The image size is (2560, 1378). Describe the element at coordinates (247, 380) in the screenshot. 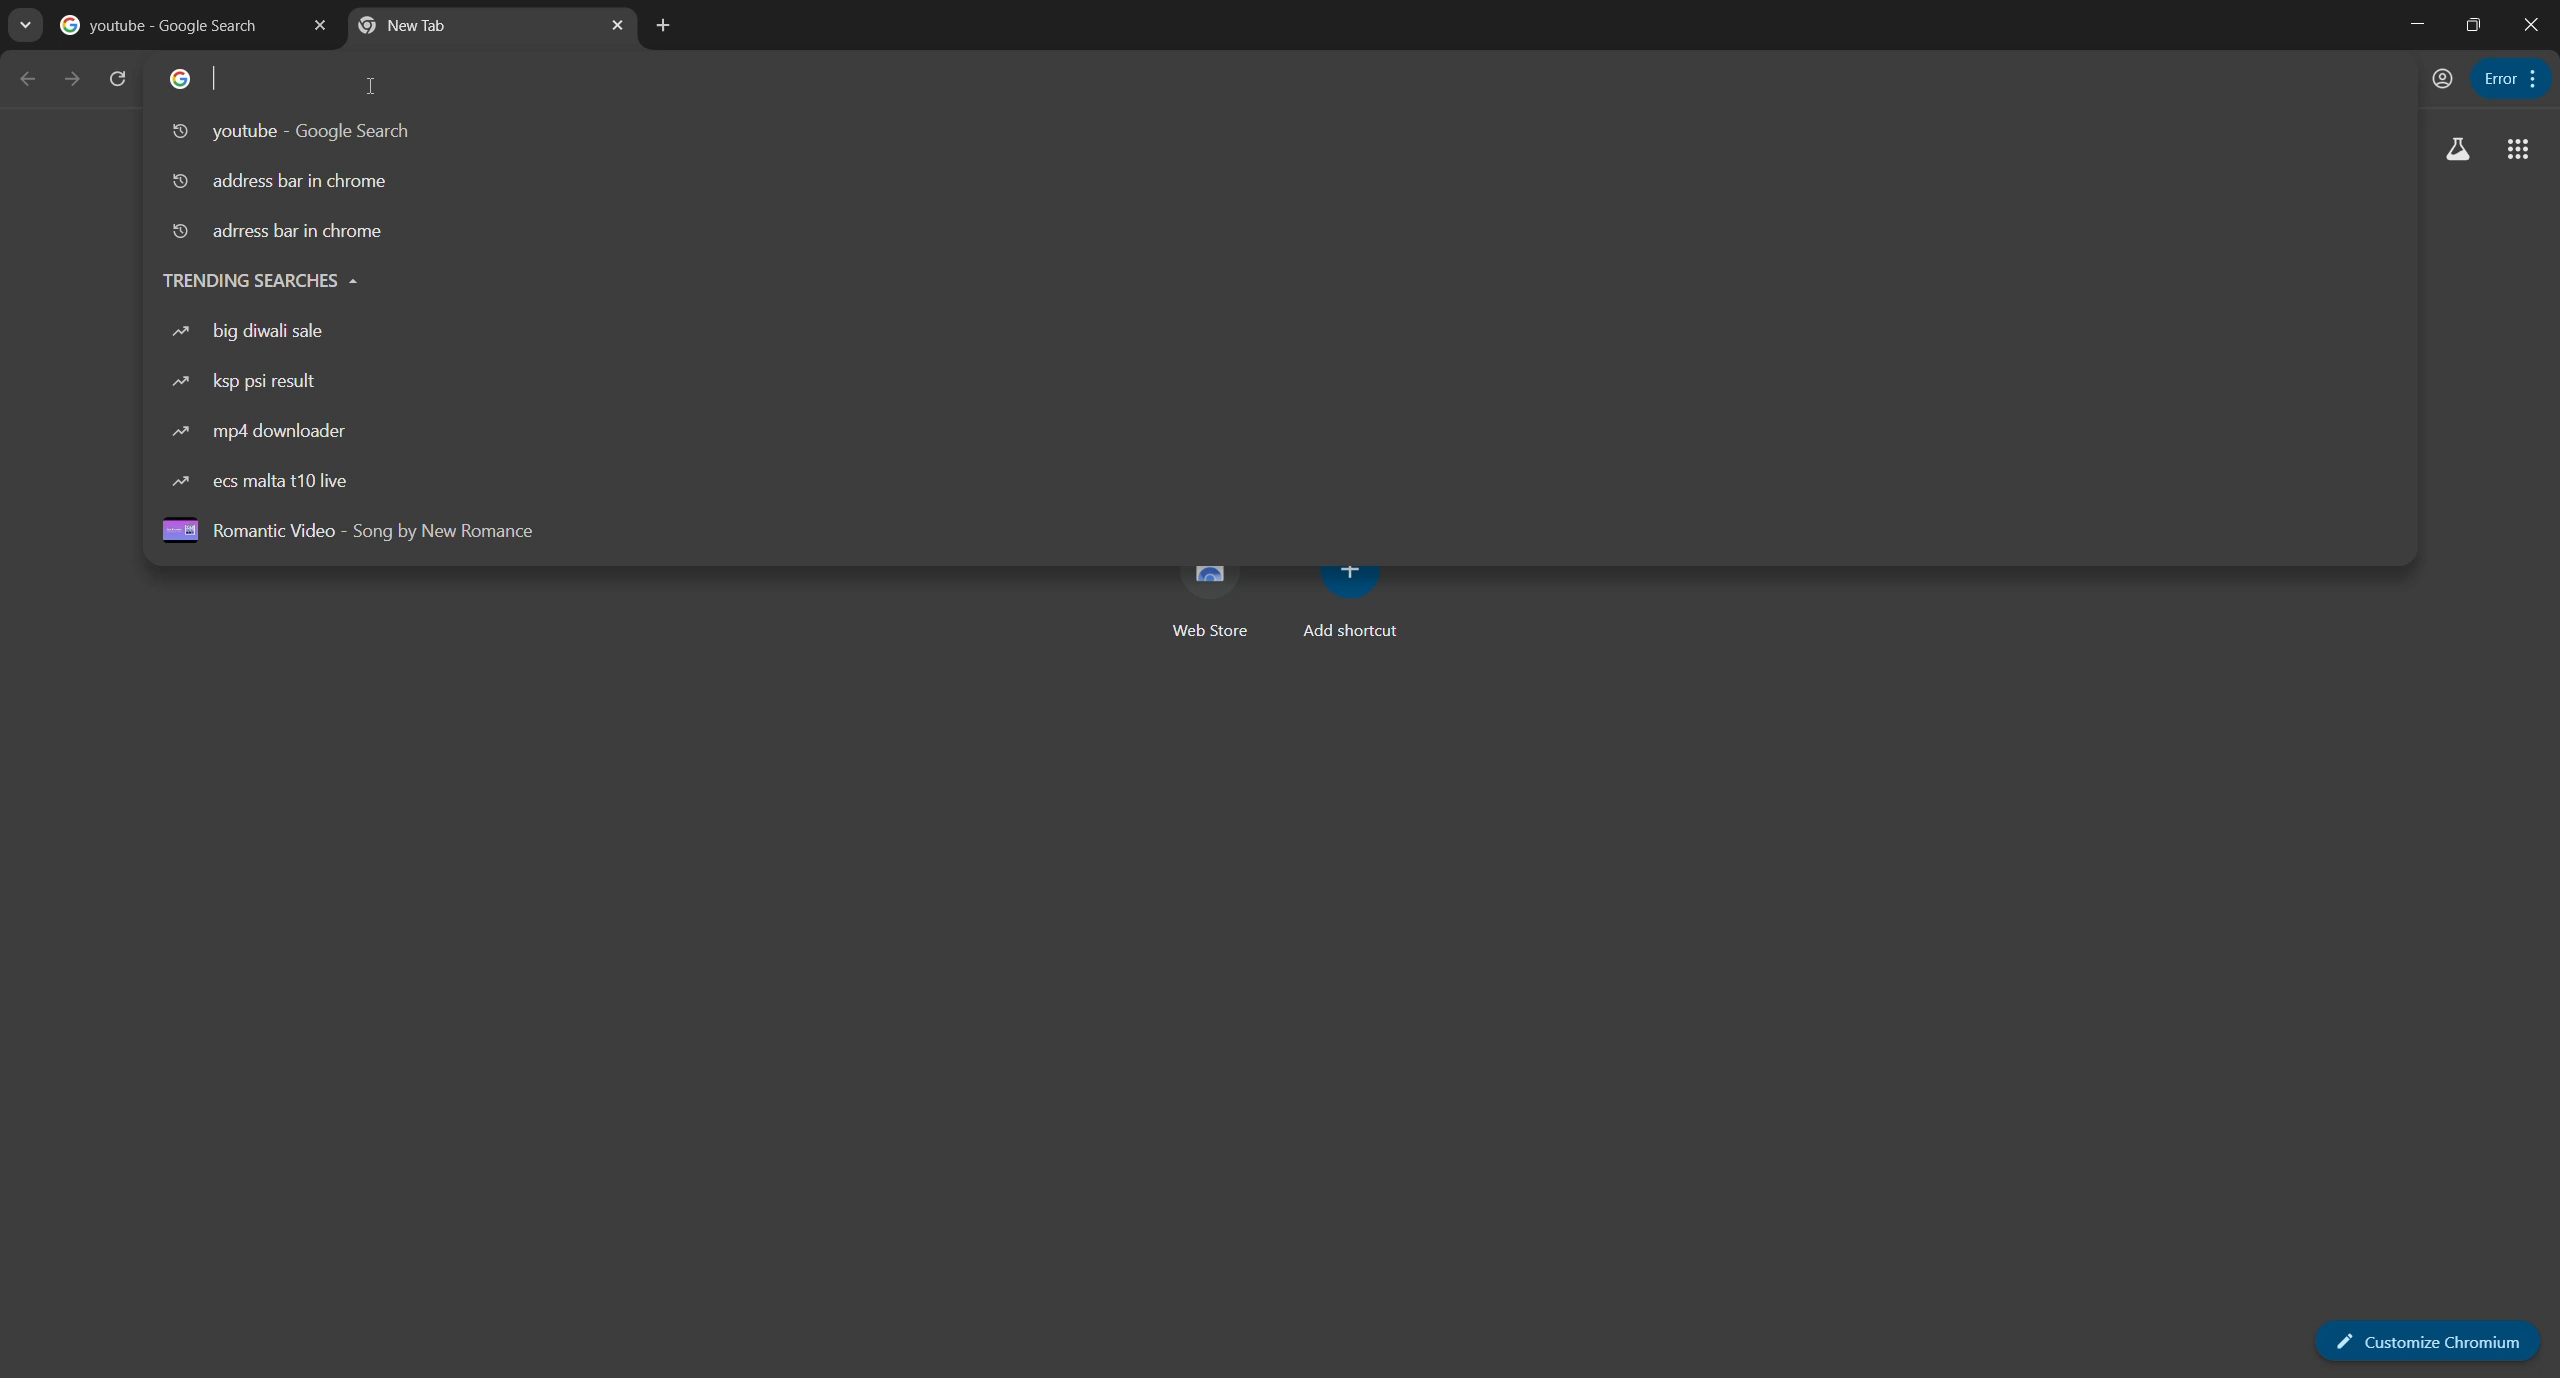

I see `ksp psi result` at that location.